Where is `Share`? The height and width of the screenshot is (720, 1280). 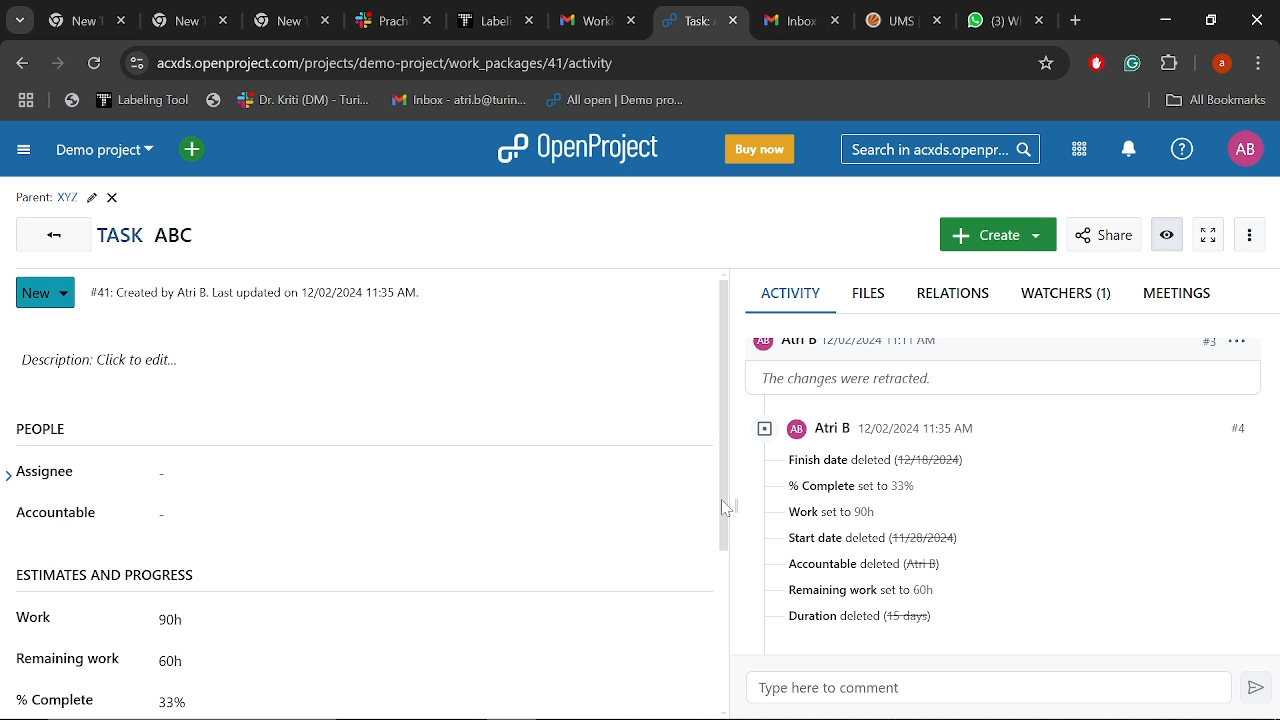 Share is located at coordinates (1103, 235).